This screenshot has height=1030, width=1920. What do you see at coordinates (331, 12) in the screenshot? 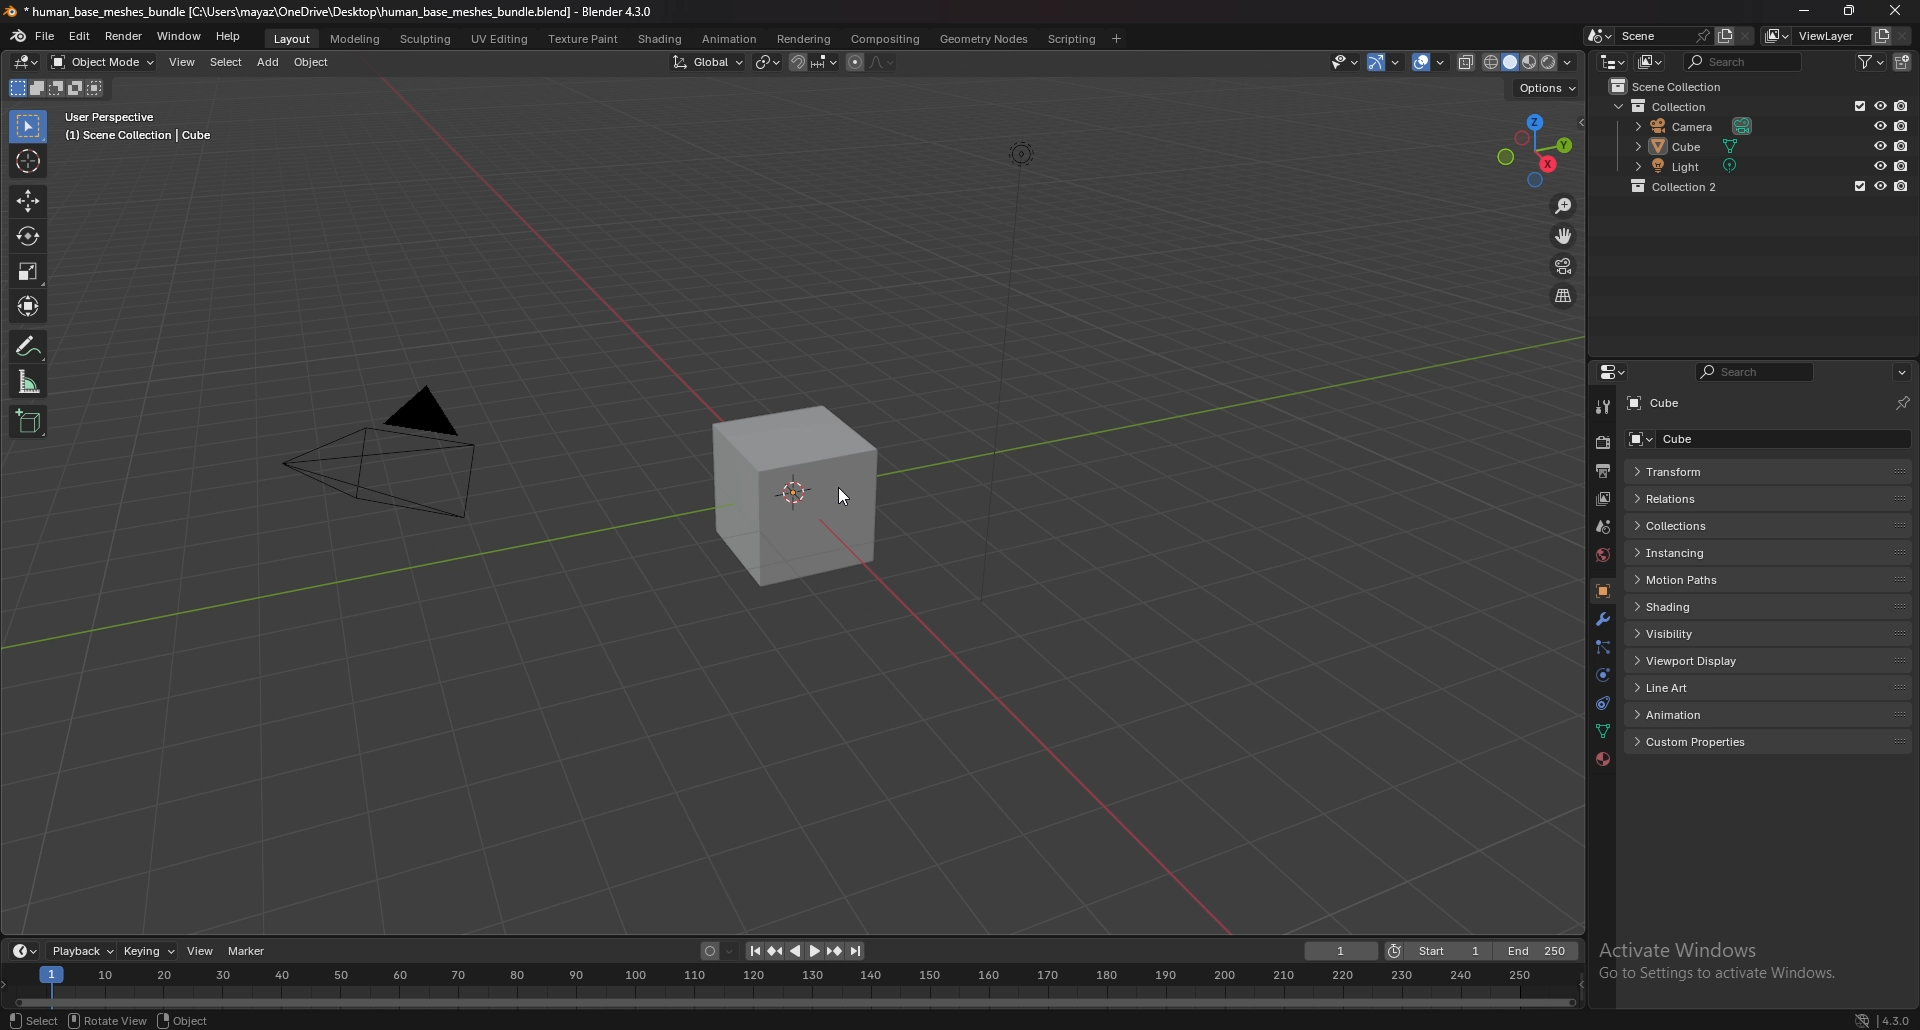
I see `title` at bounding box center [331, 12].